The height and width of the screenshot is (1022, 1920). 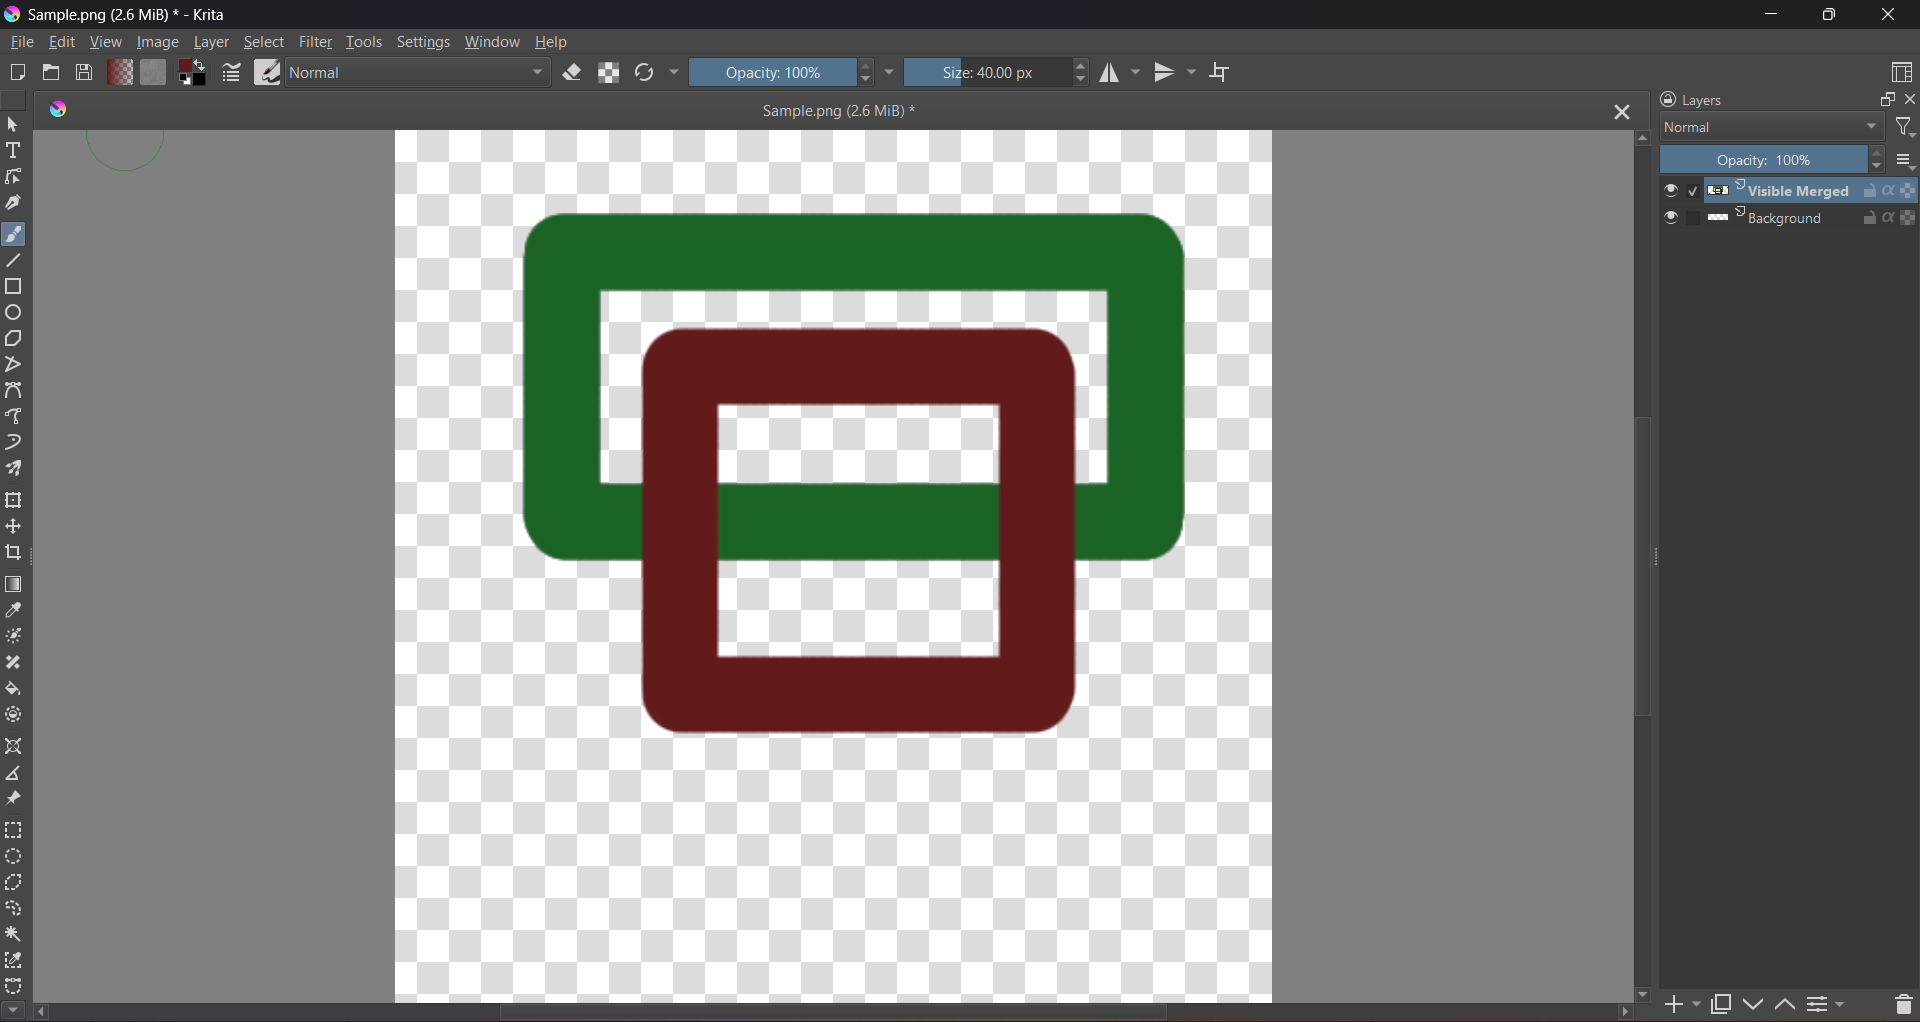 What do you see at coordinates (15, 502) in the screenshot?
I see `Transform a layer` at bounding box center [15, 502].